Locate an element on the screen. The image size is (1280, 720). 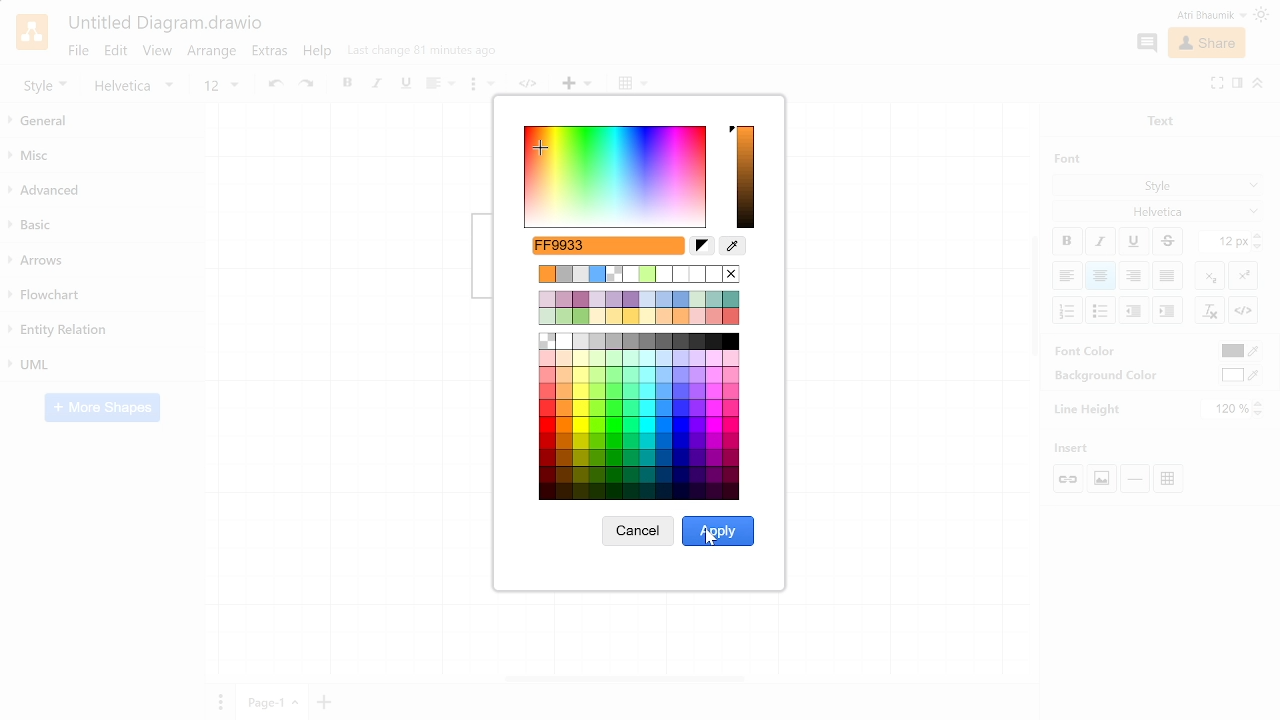
Share is located at coordinates (1205, 44).